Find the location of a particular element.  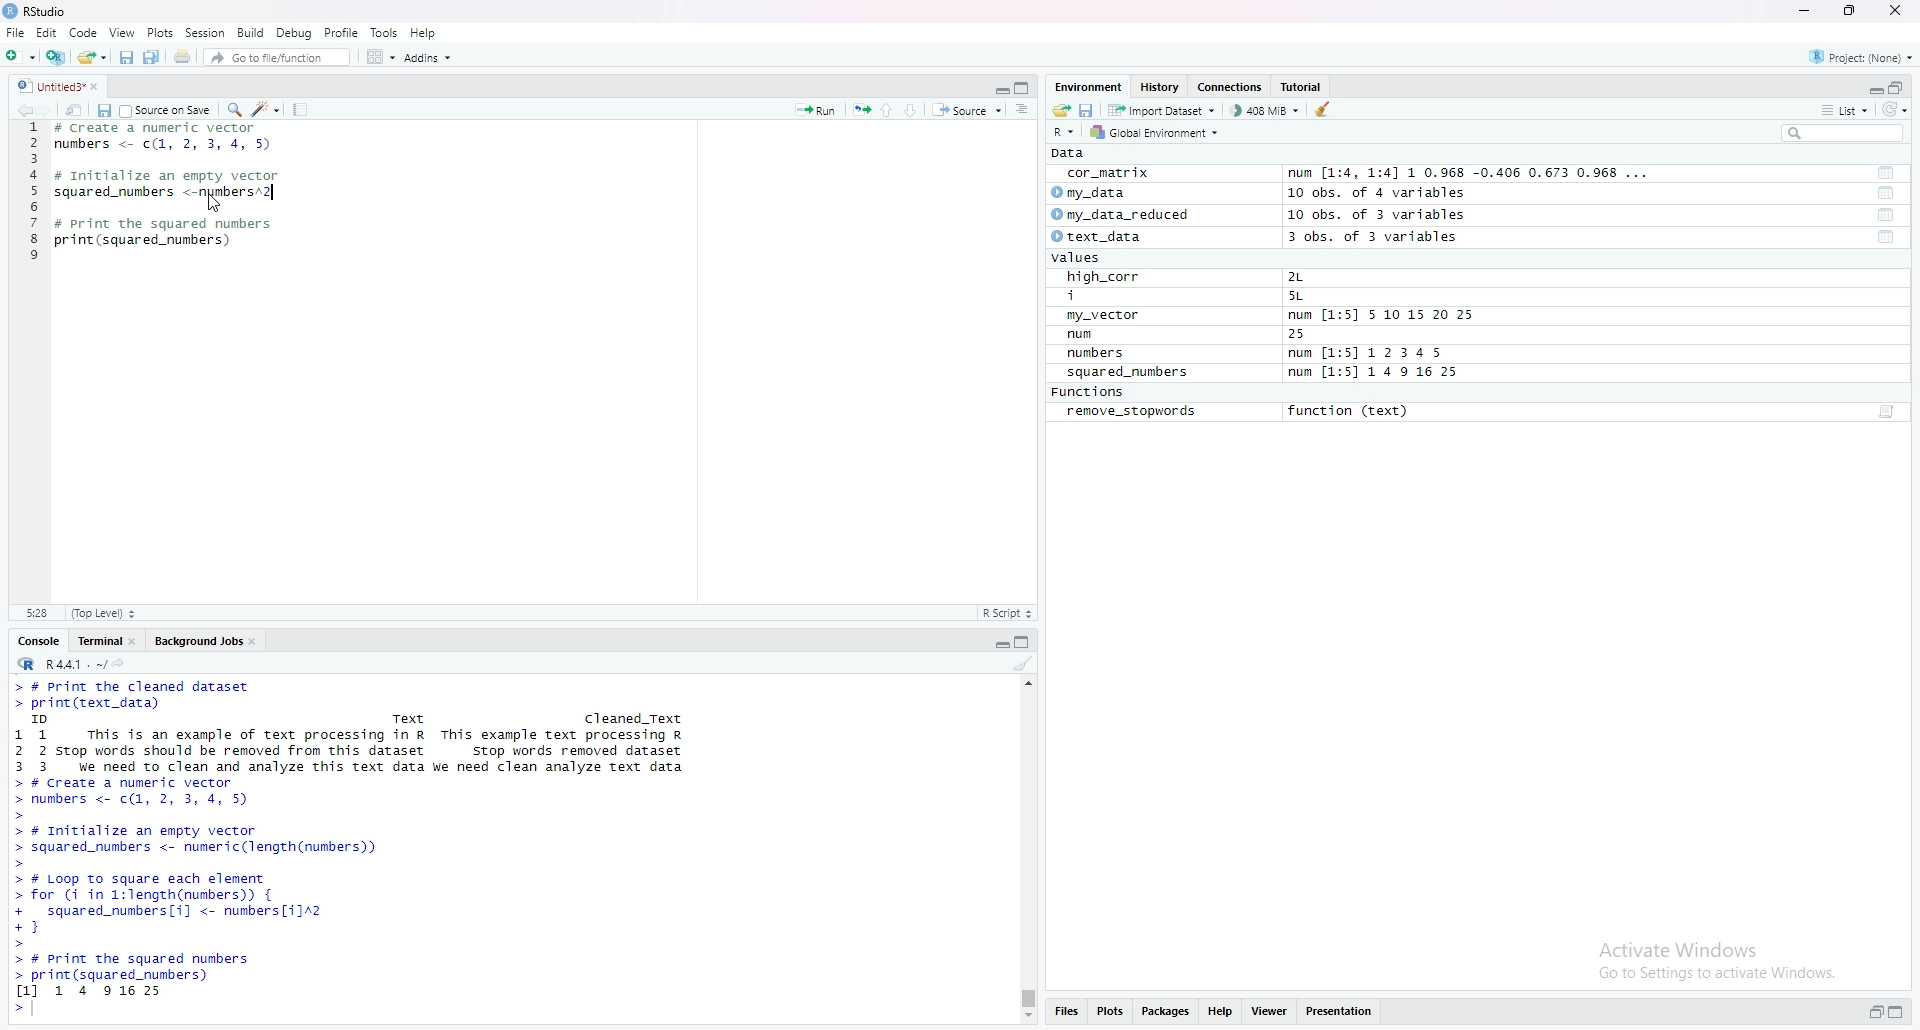

R 4.4.1 ~/ is located at coordinates (58, 662).